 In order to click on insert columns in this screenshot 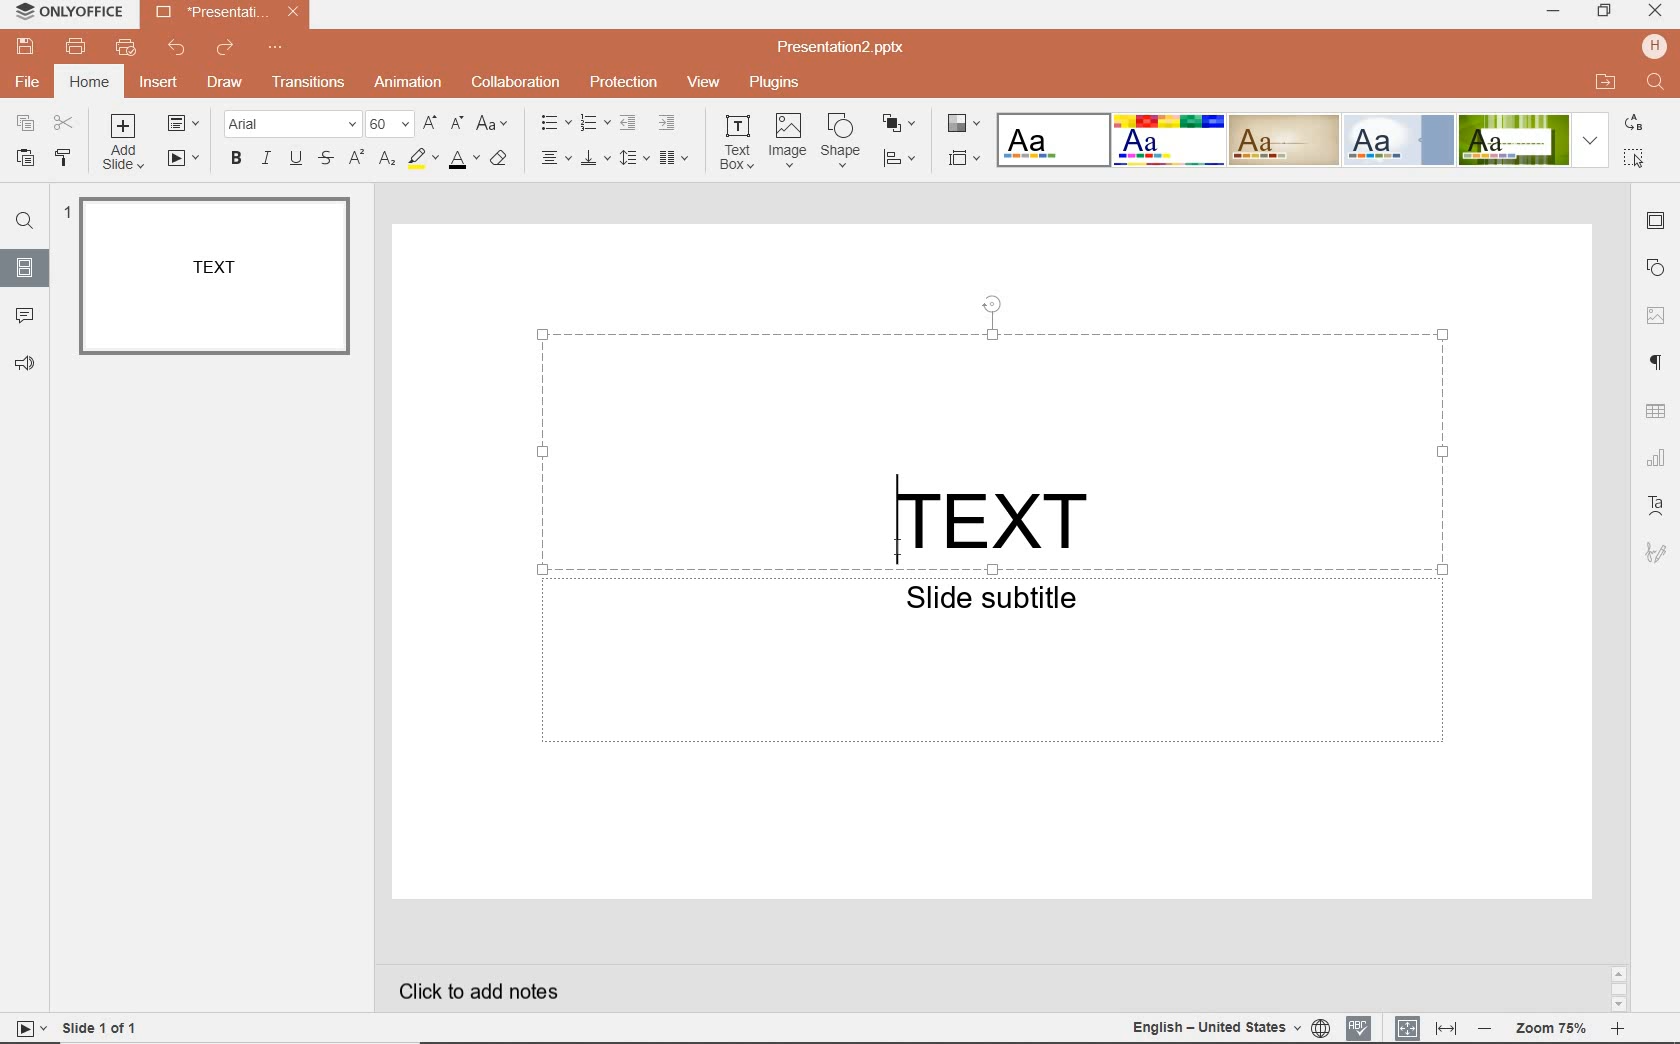, I will do `click(676, 157)`.